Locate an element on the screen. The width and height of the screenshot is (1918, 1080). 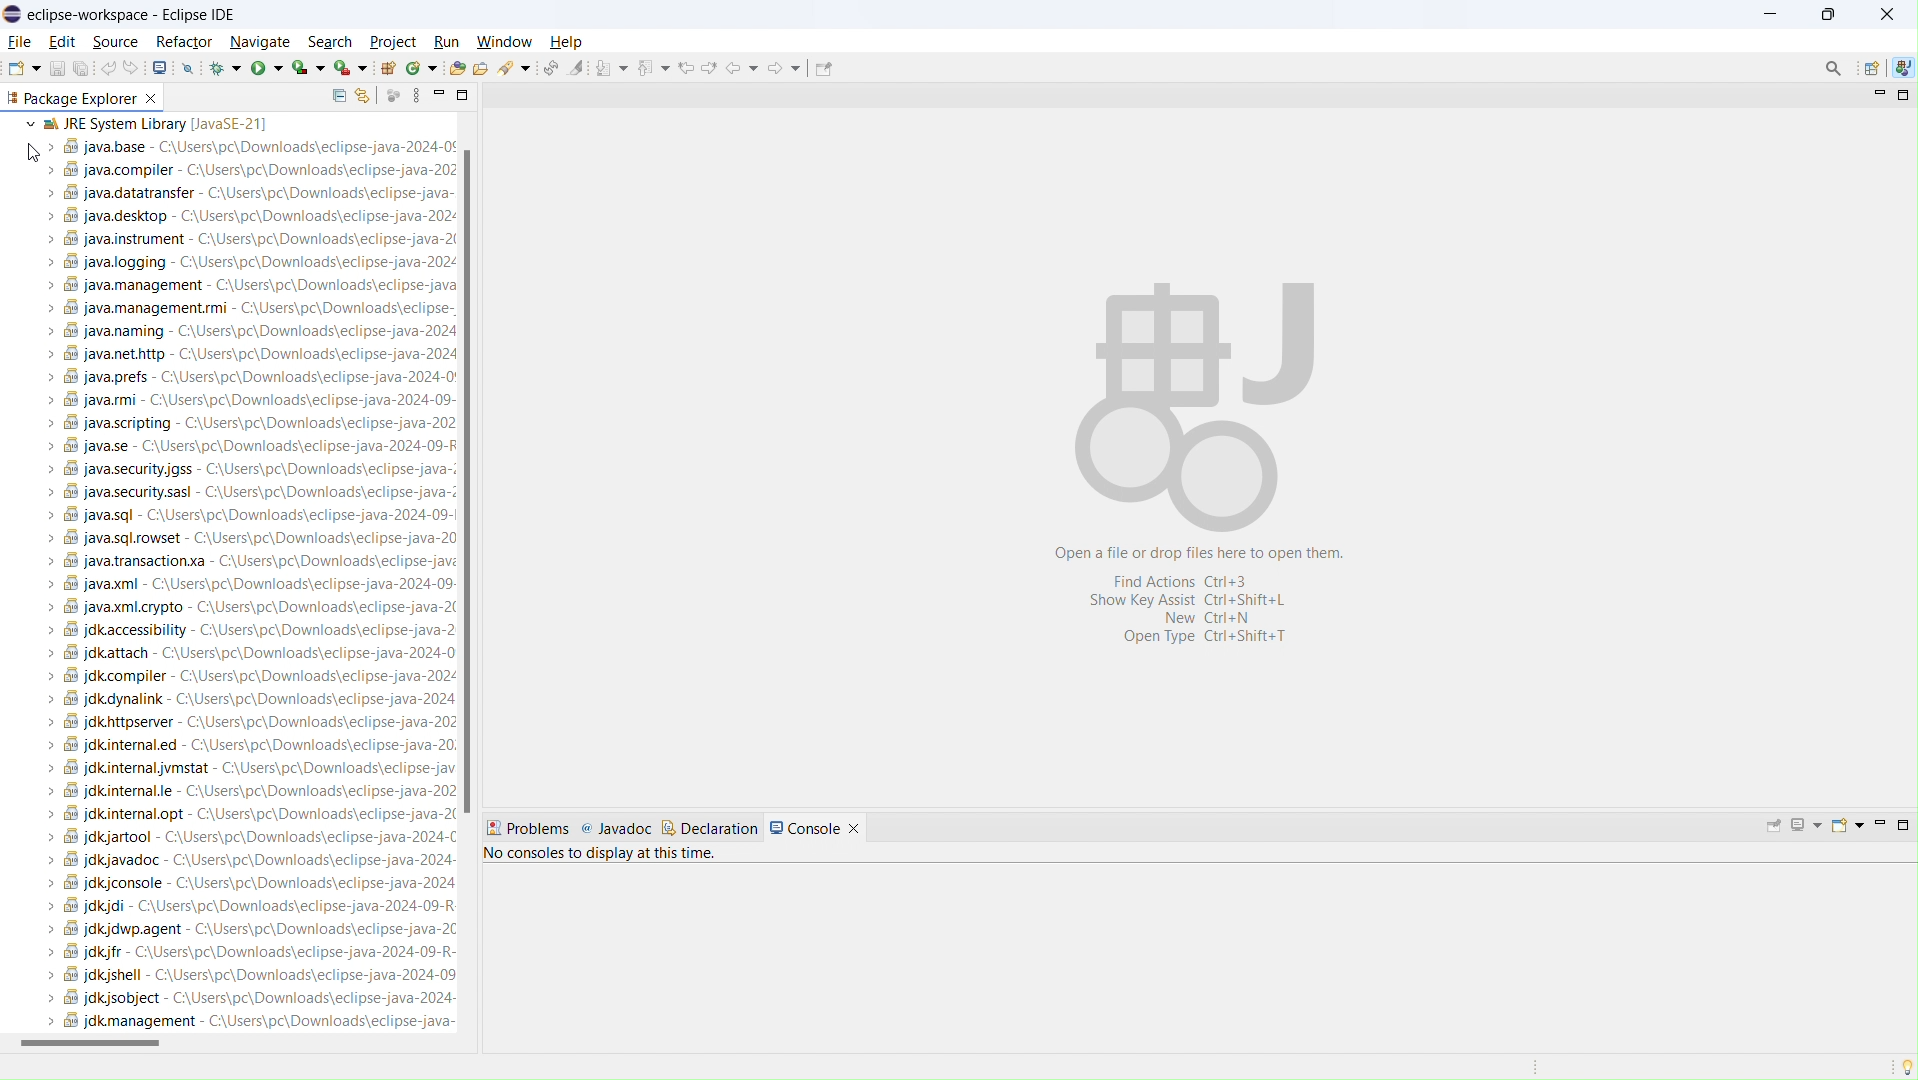
redo is located at coordinates (130, 67).